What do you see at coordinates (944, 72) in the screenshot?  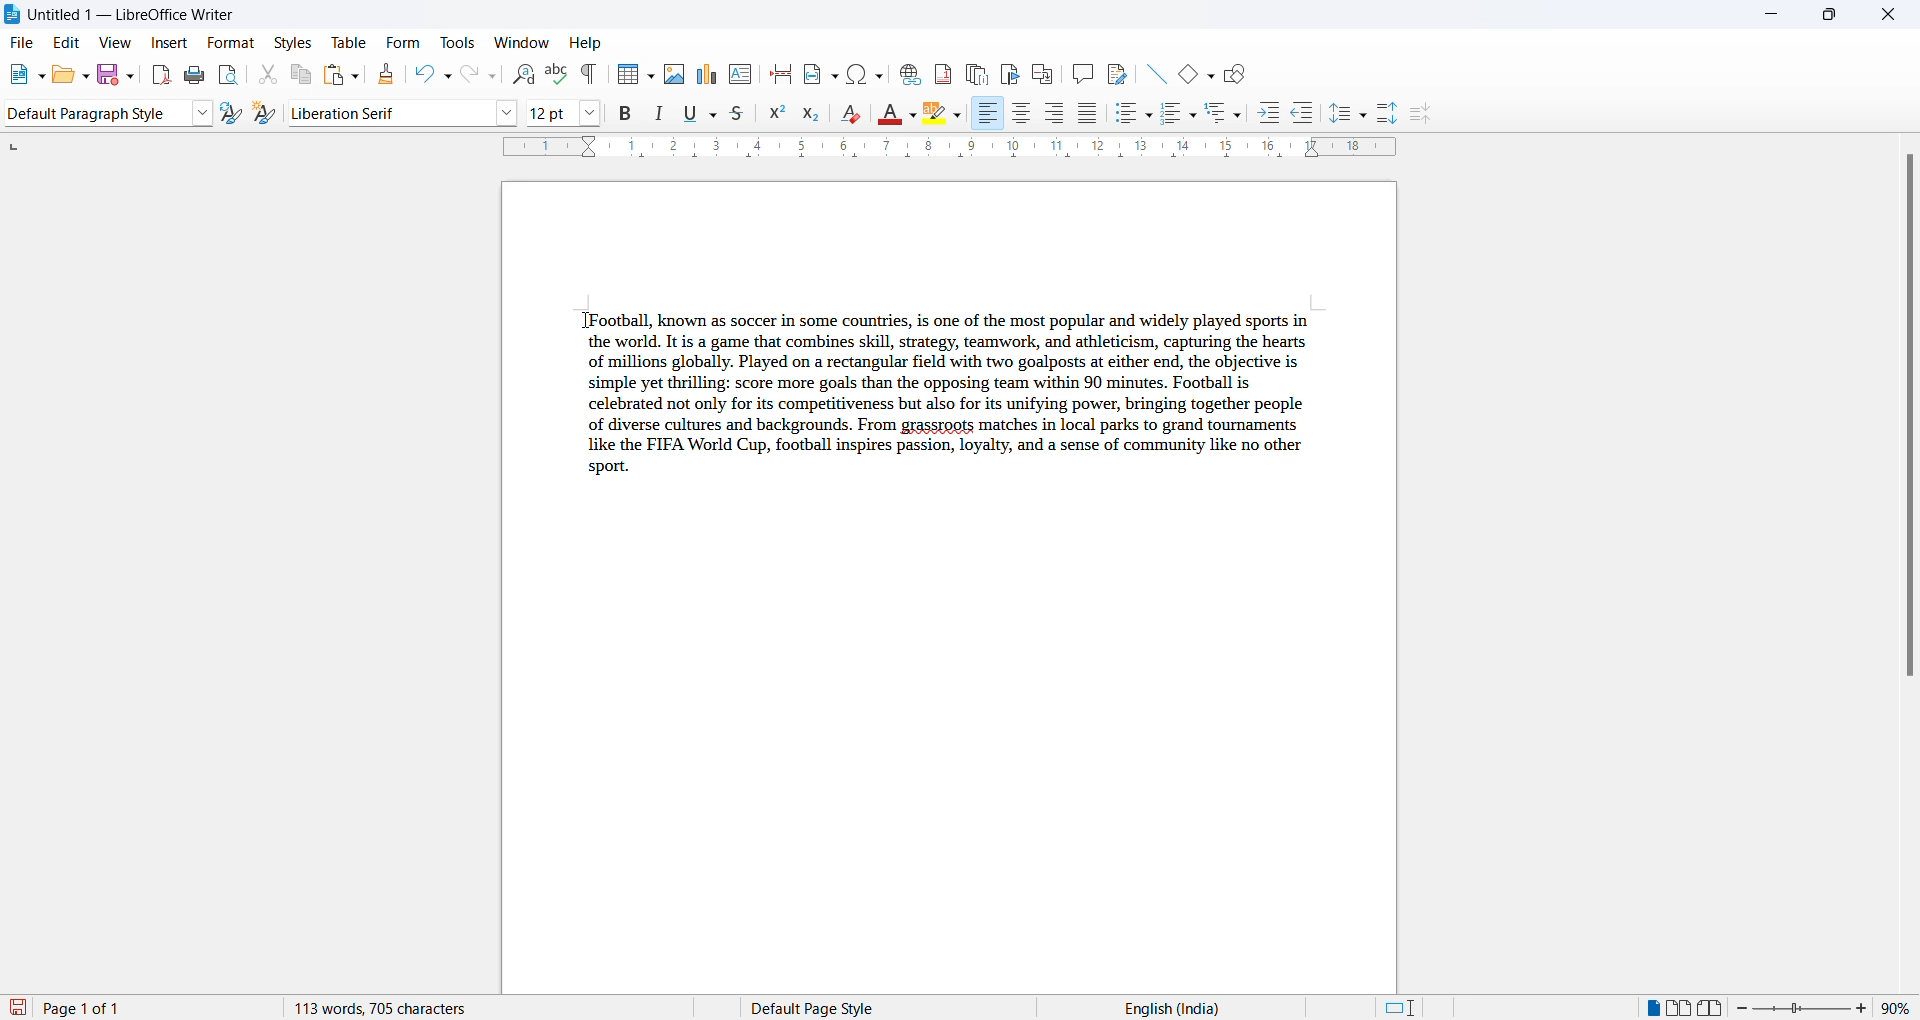 I see `insert footnote` at bounding box center [944, 72].